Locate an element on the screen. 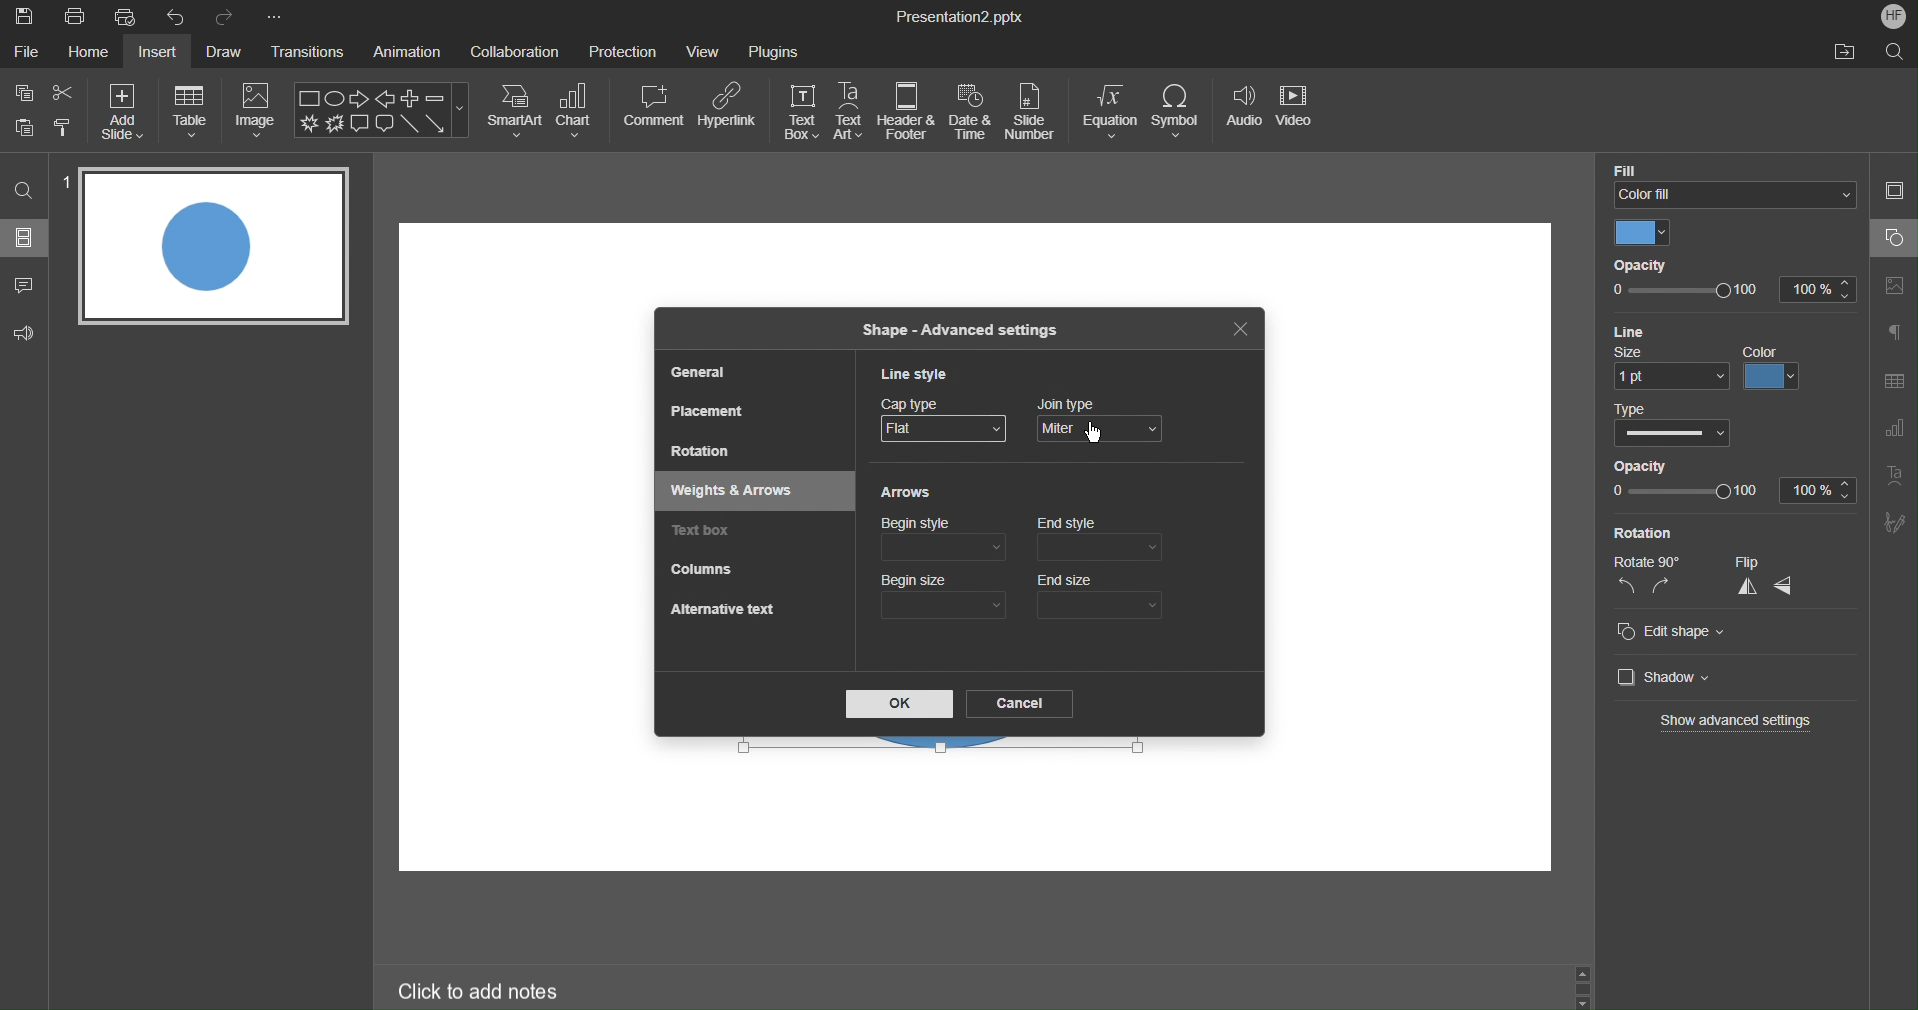 Image resolution: width=1918 pixels, height=1010 pixels. Copy Style is located at coordinates (64, 125).